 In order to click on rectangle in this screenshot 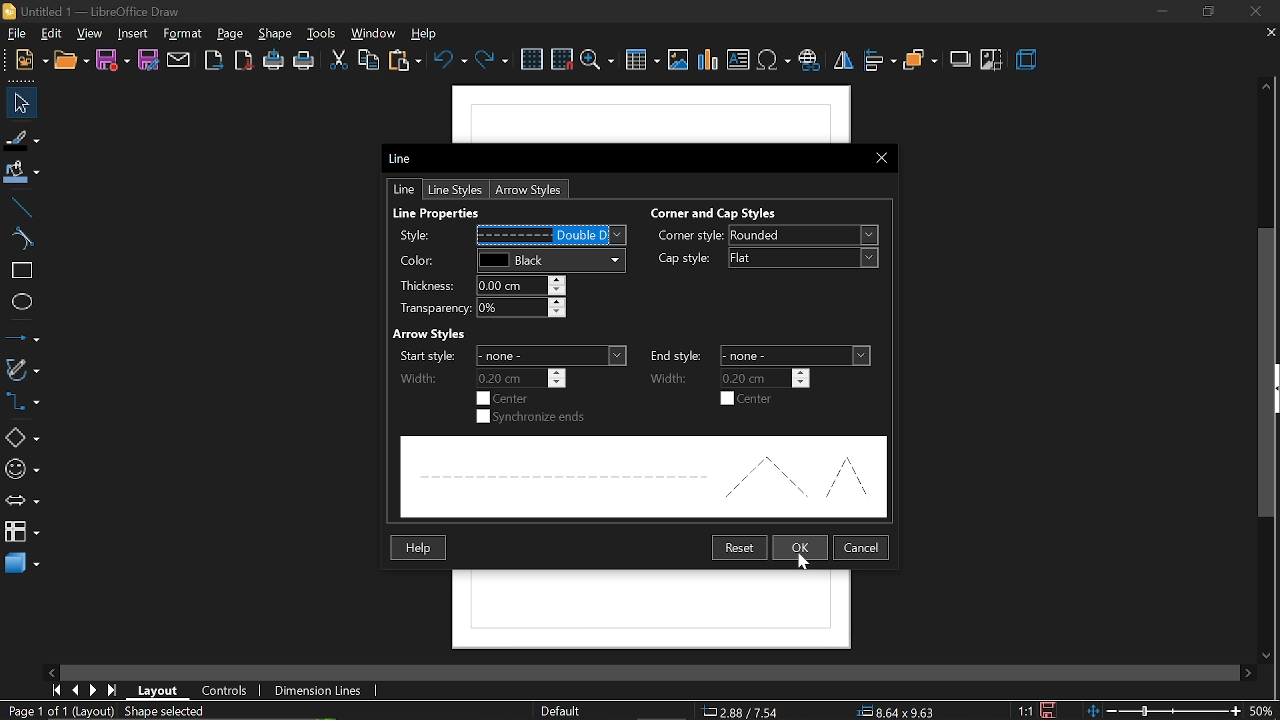, I will do `click(21, 272)`.